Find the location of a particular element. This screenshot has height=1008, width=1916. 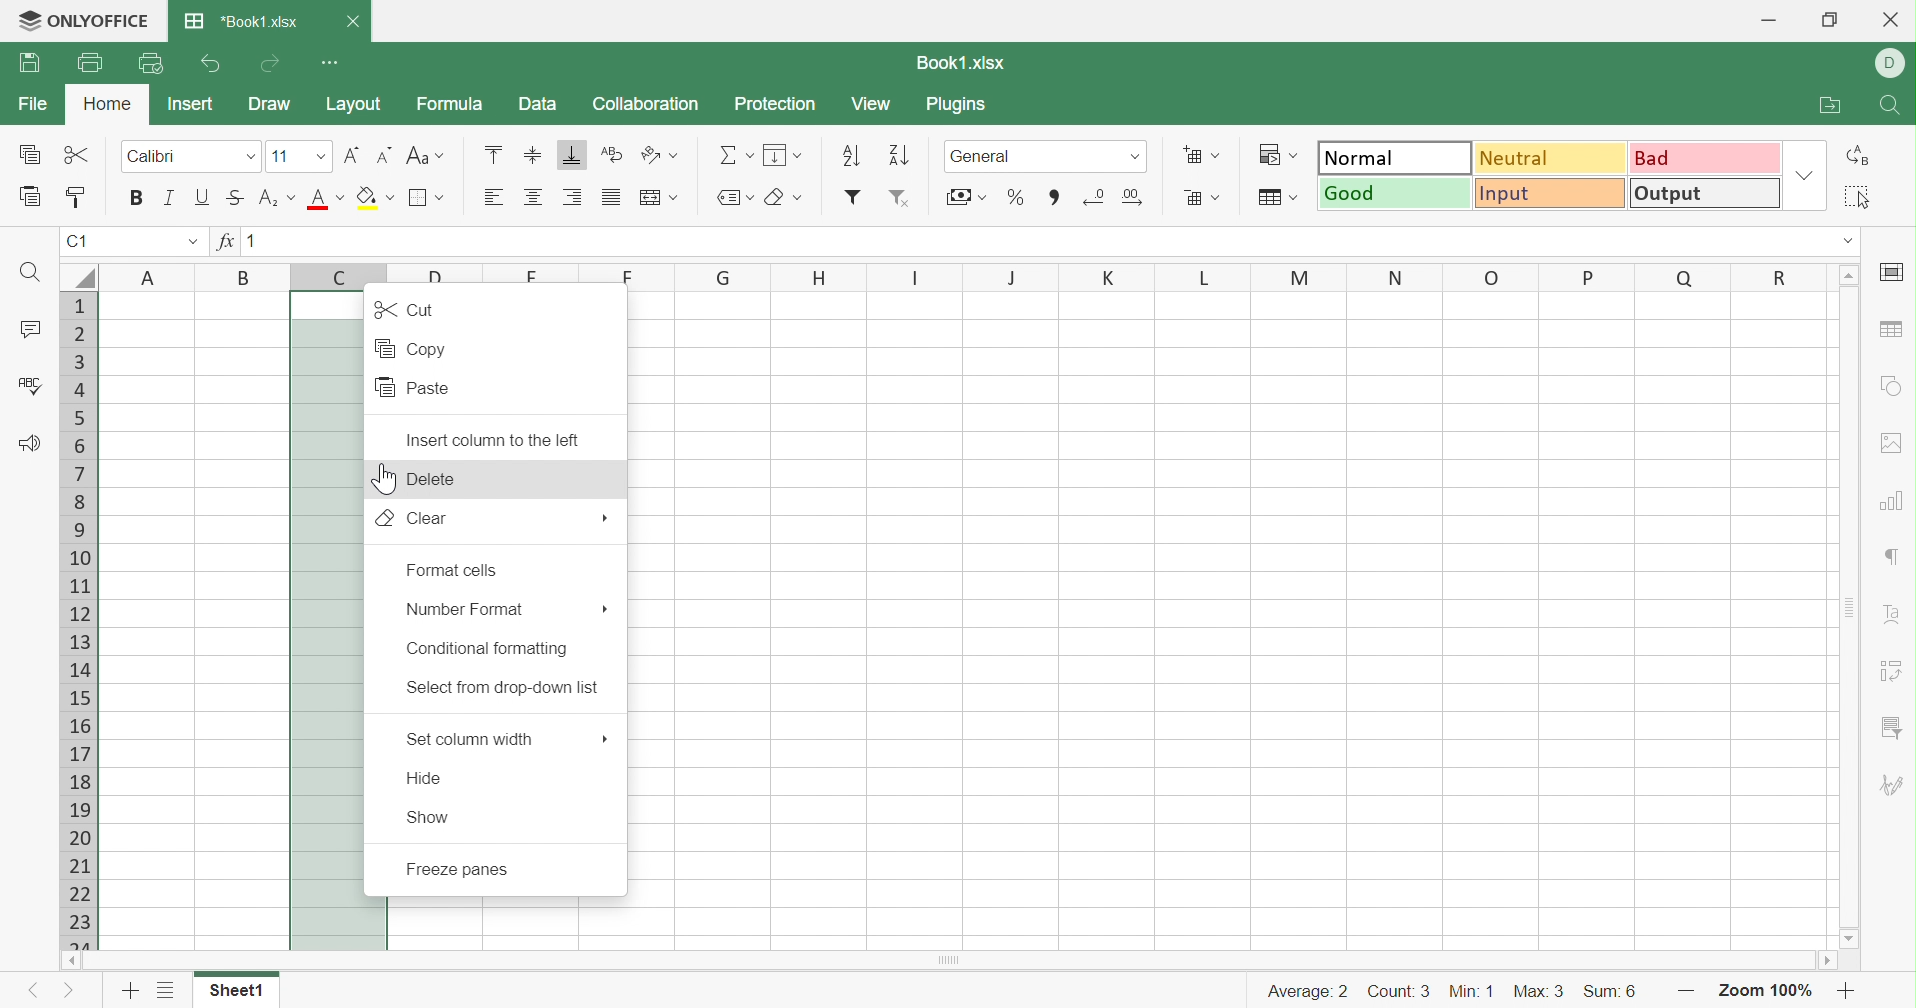

Strikethrough is located at coordinates (235, 197).